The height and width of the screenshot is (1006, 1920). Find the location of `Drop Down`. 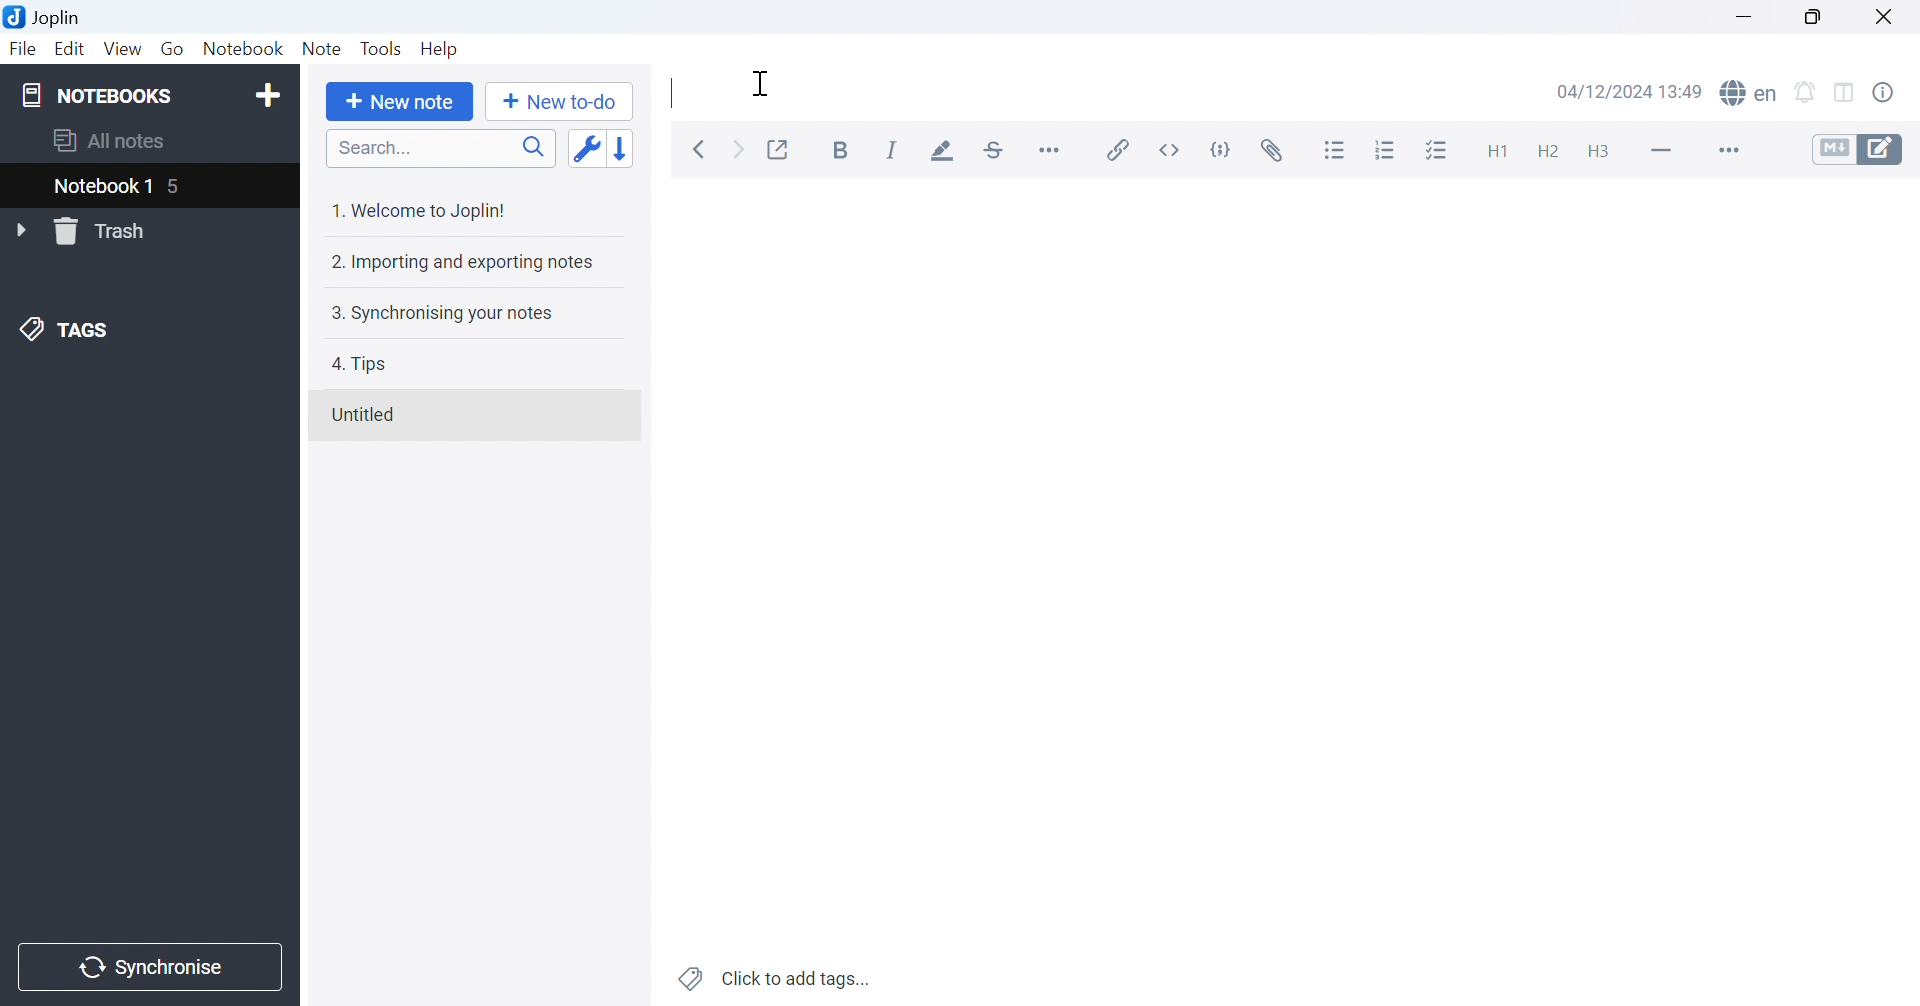

Drop Down is located at coordinates (23, 231).